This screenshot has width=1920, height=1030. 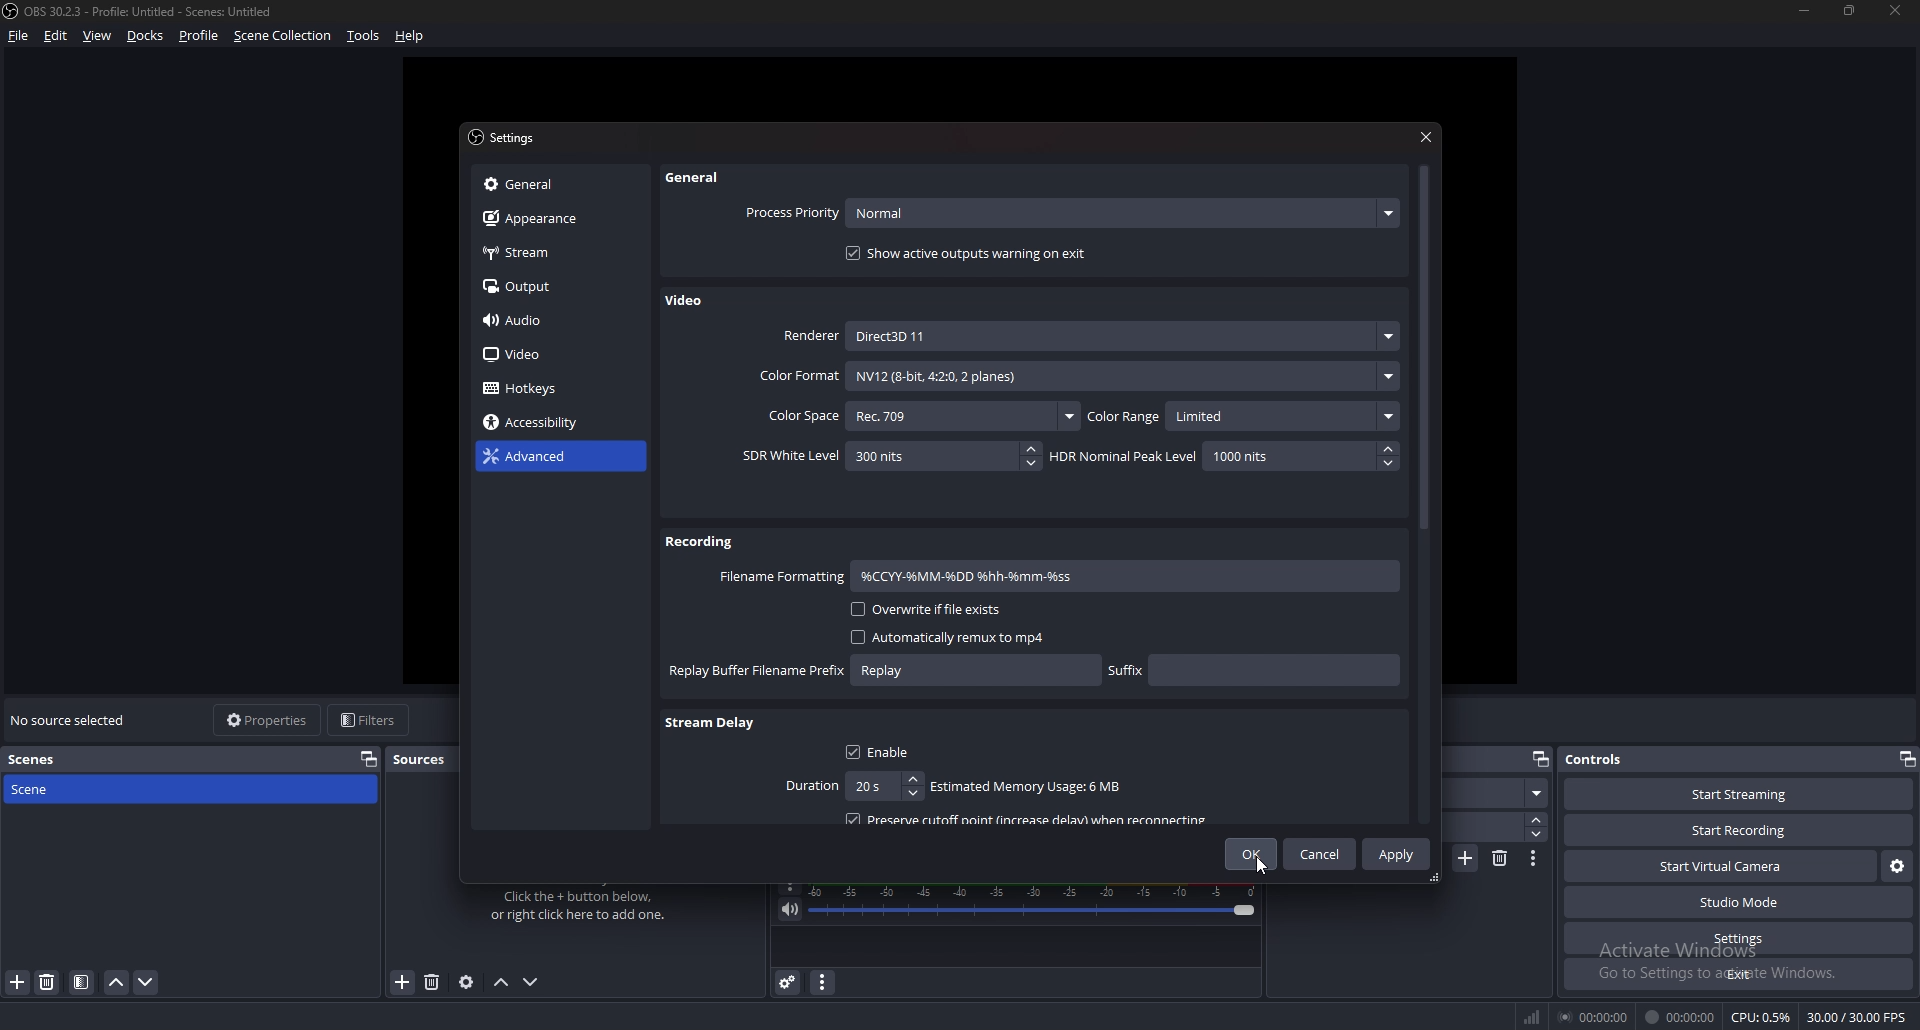 What do you see at coordinates (119, 984) in the screenshot?
I see `move scene up` at bounding box center [119, 984].